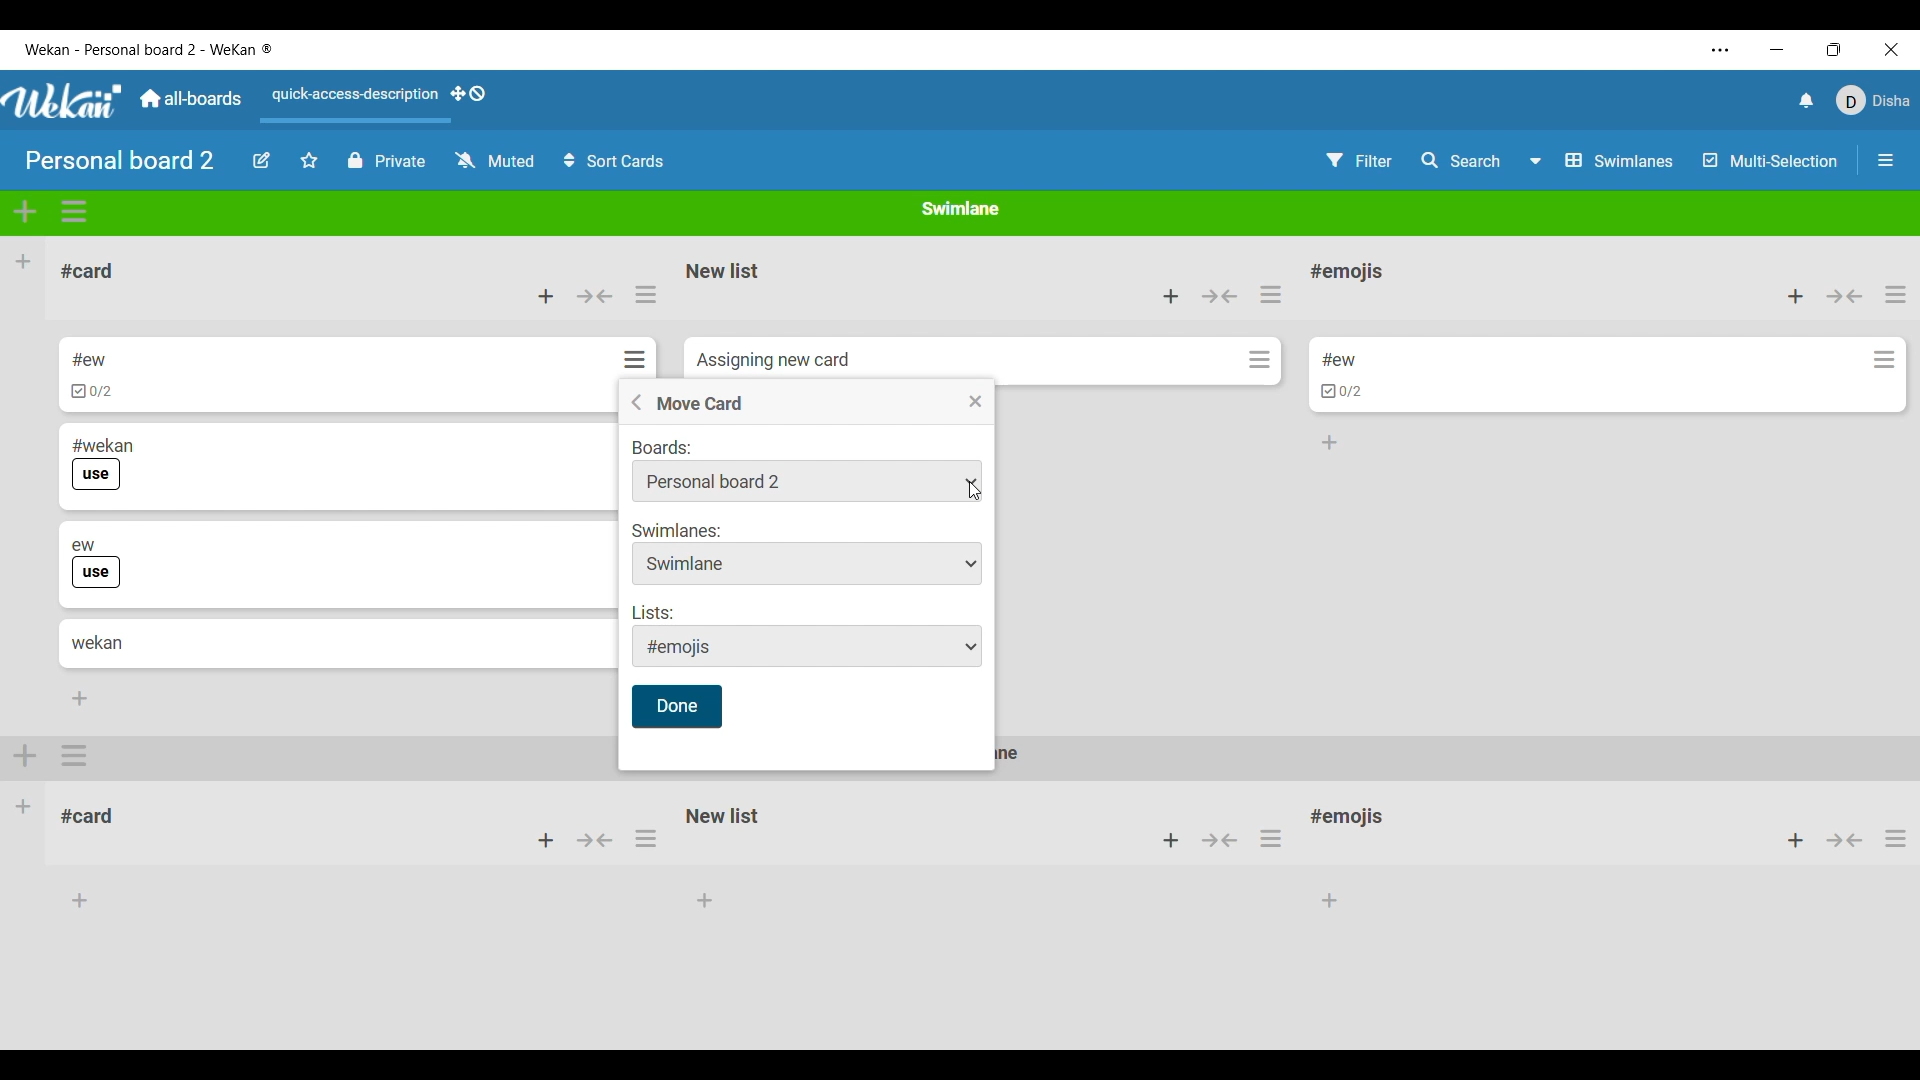 This screenshot has height=1080, width=1920. Describe the element at coordinates (494, 160) in the screenshot. I see `Change watch options` at that location.